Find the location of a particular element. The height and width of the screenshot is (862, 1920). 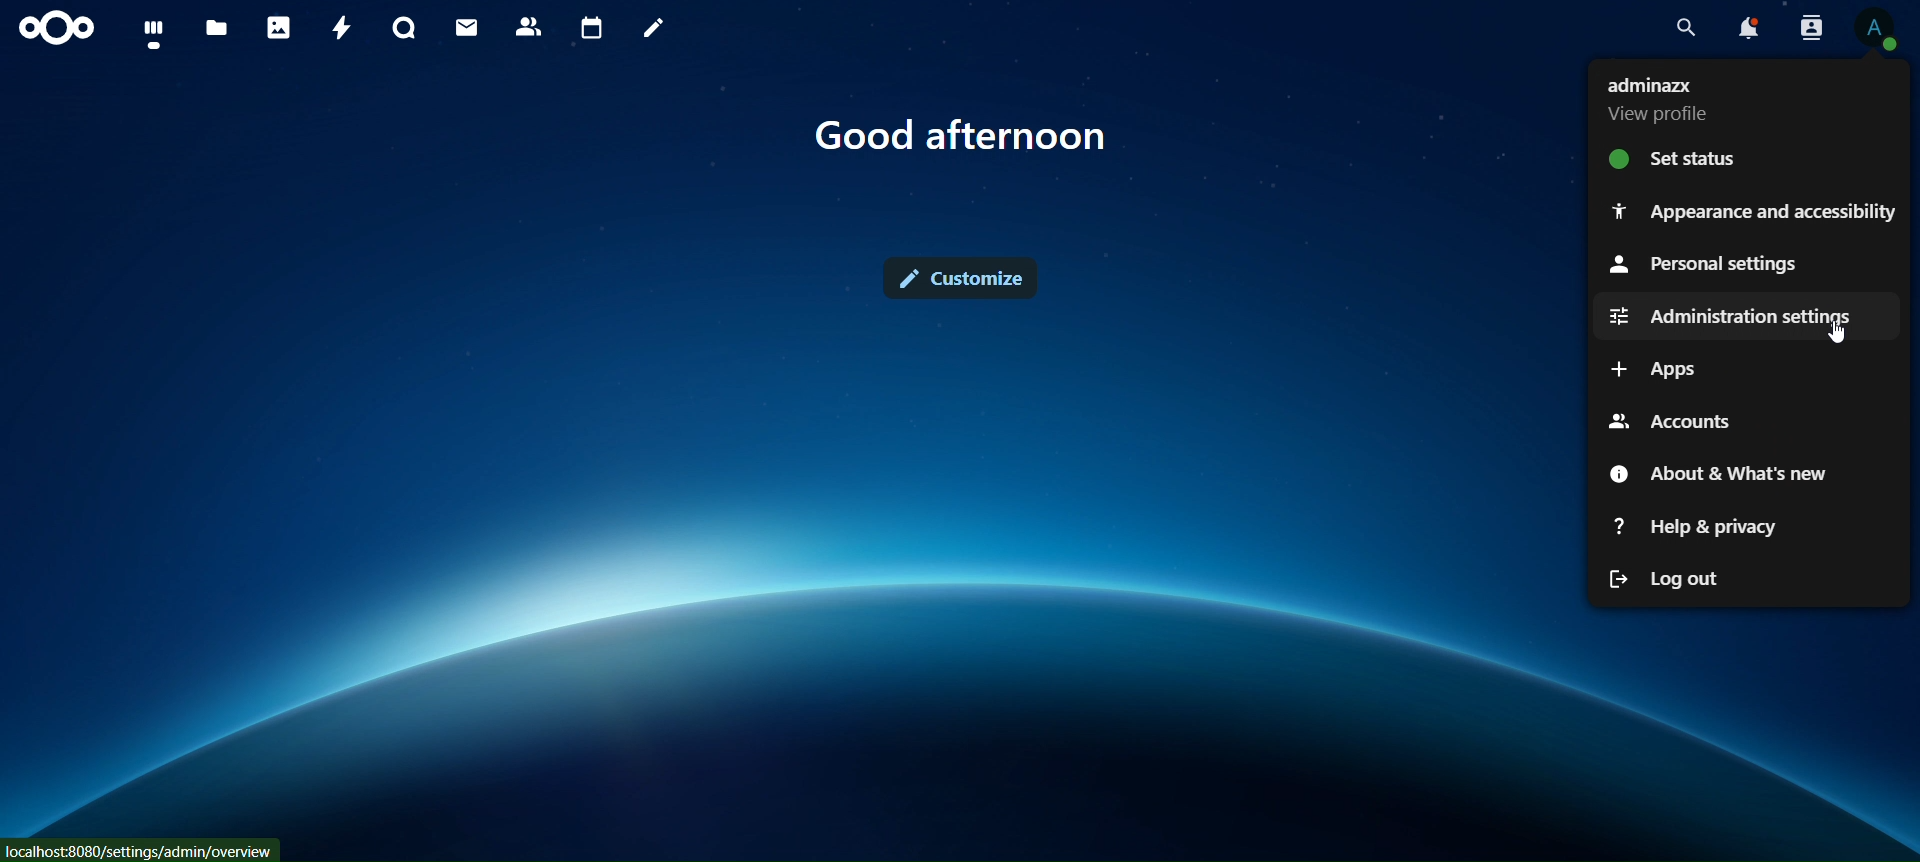

localhost:8080/settinas/admin/overview is located at coordinates (140, 852).